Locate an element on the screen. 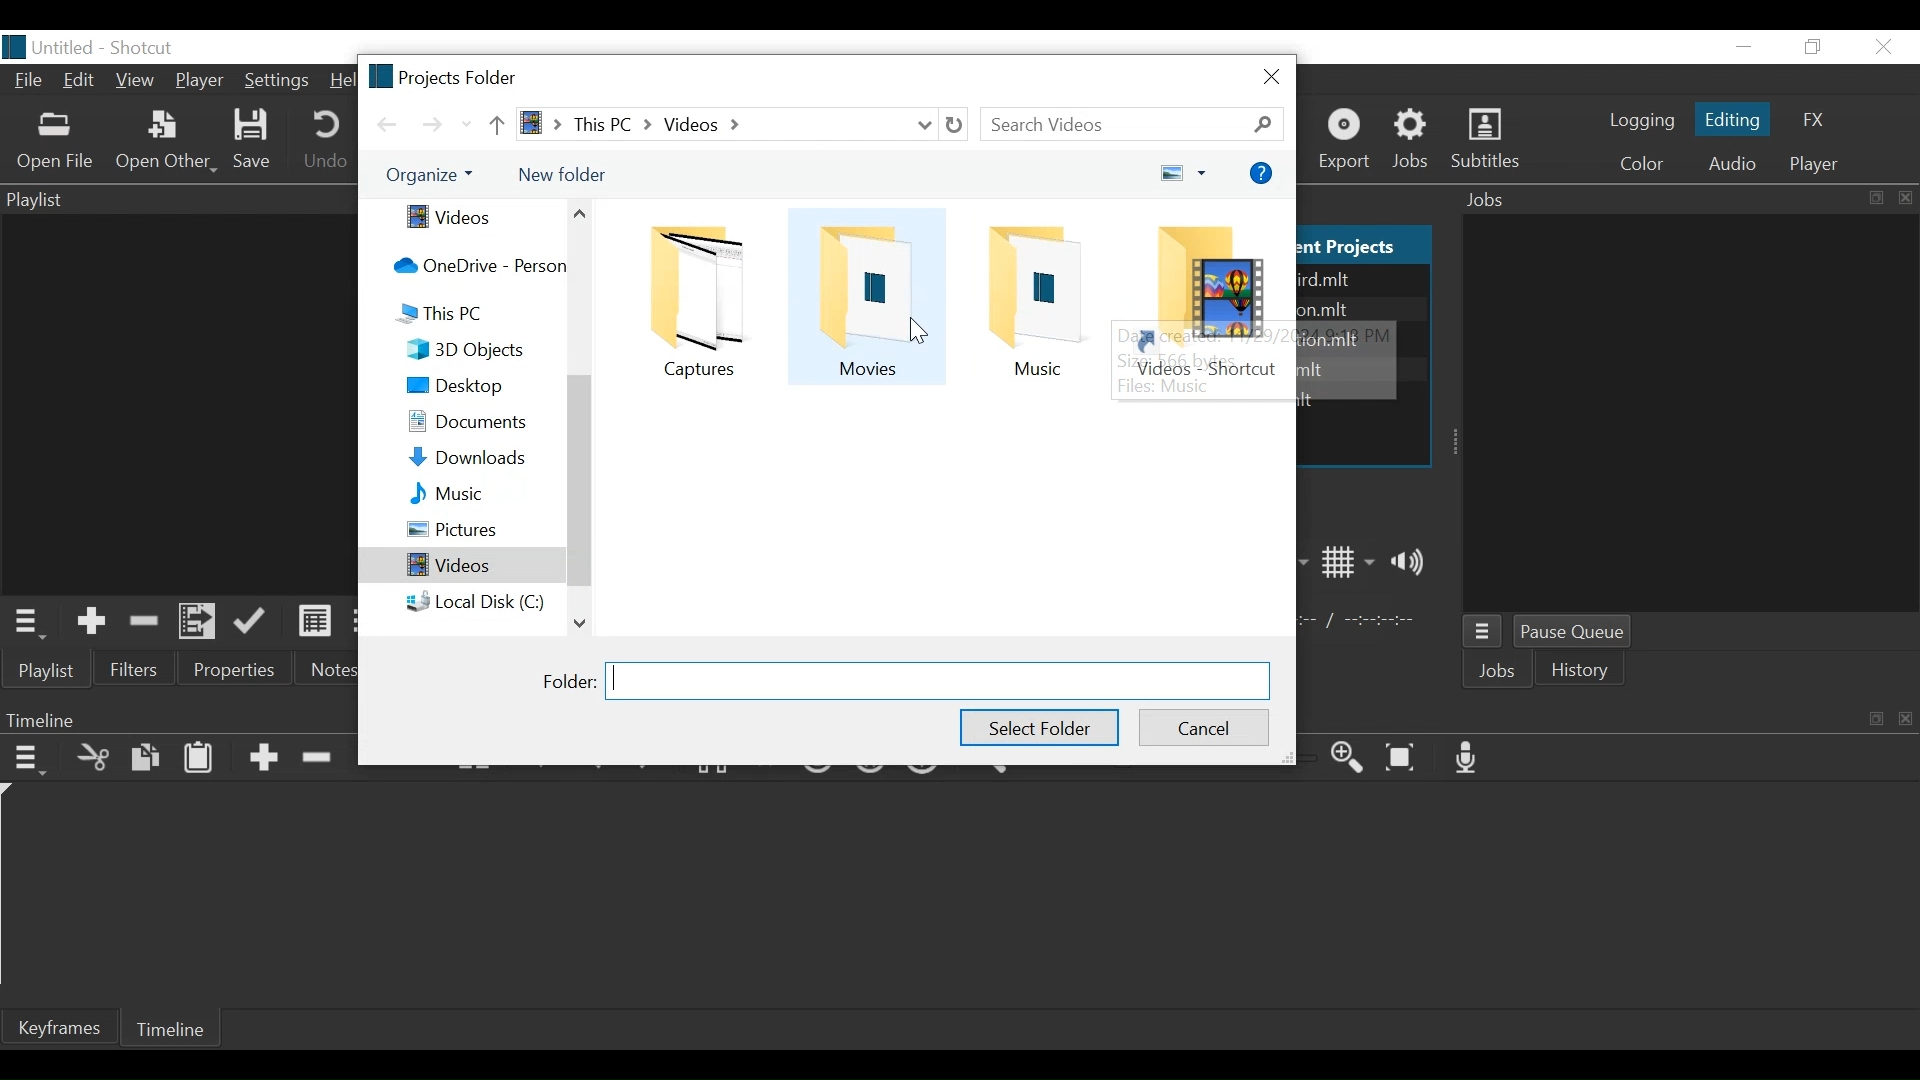  File name is located at coordinates (49, 47).